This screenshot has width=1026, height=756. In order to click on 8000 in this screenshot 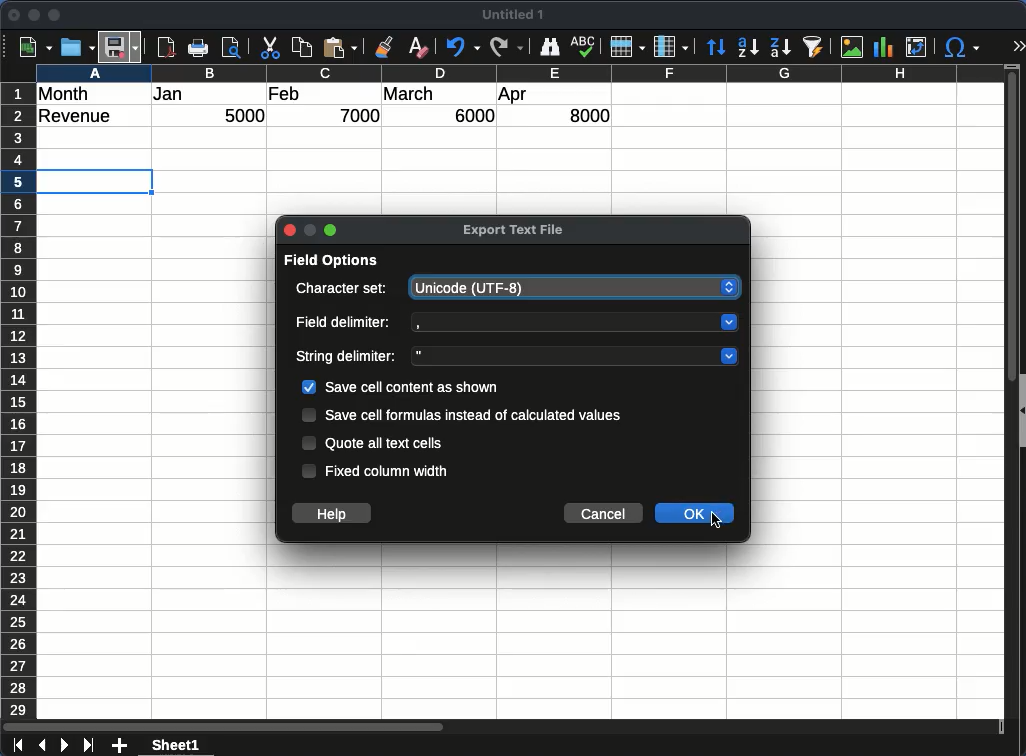, I will do `click(584, 115)`.